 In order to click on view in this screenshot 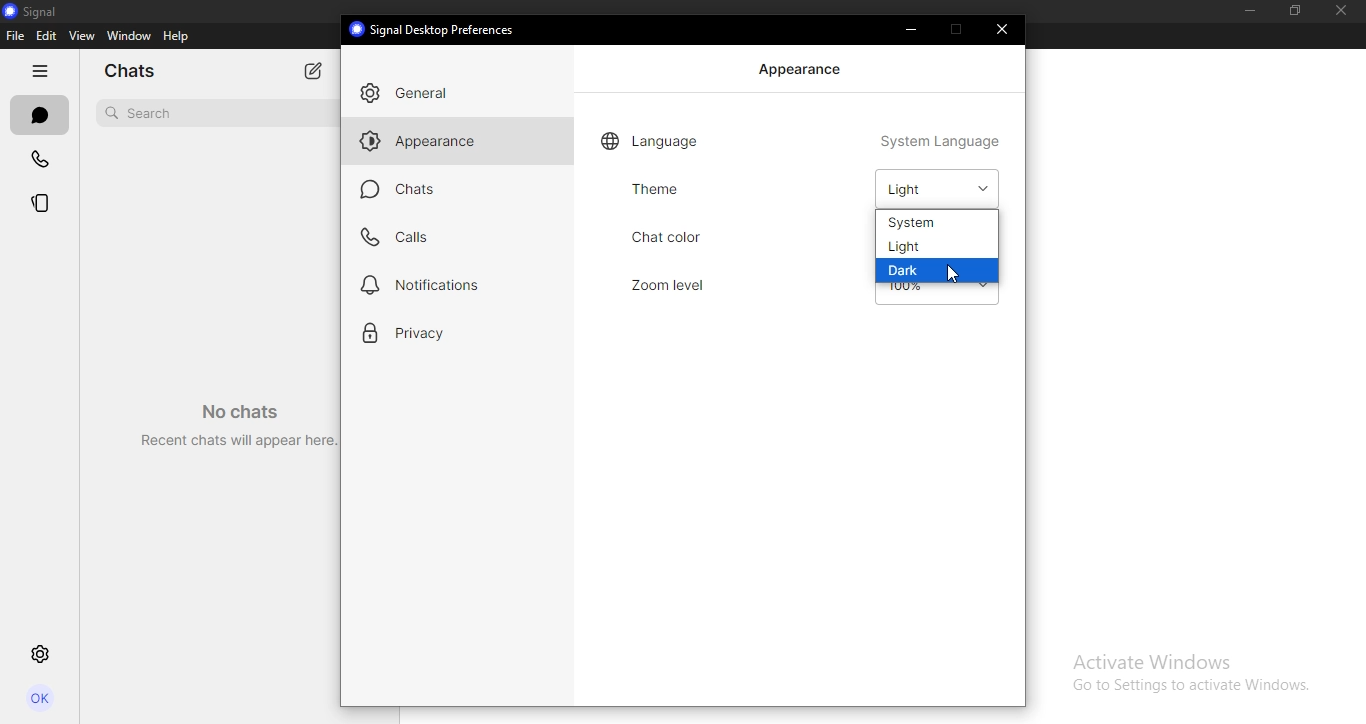, I will do `click(81, 36)`.